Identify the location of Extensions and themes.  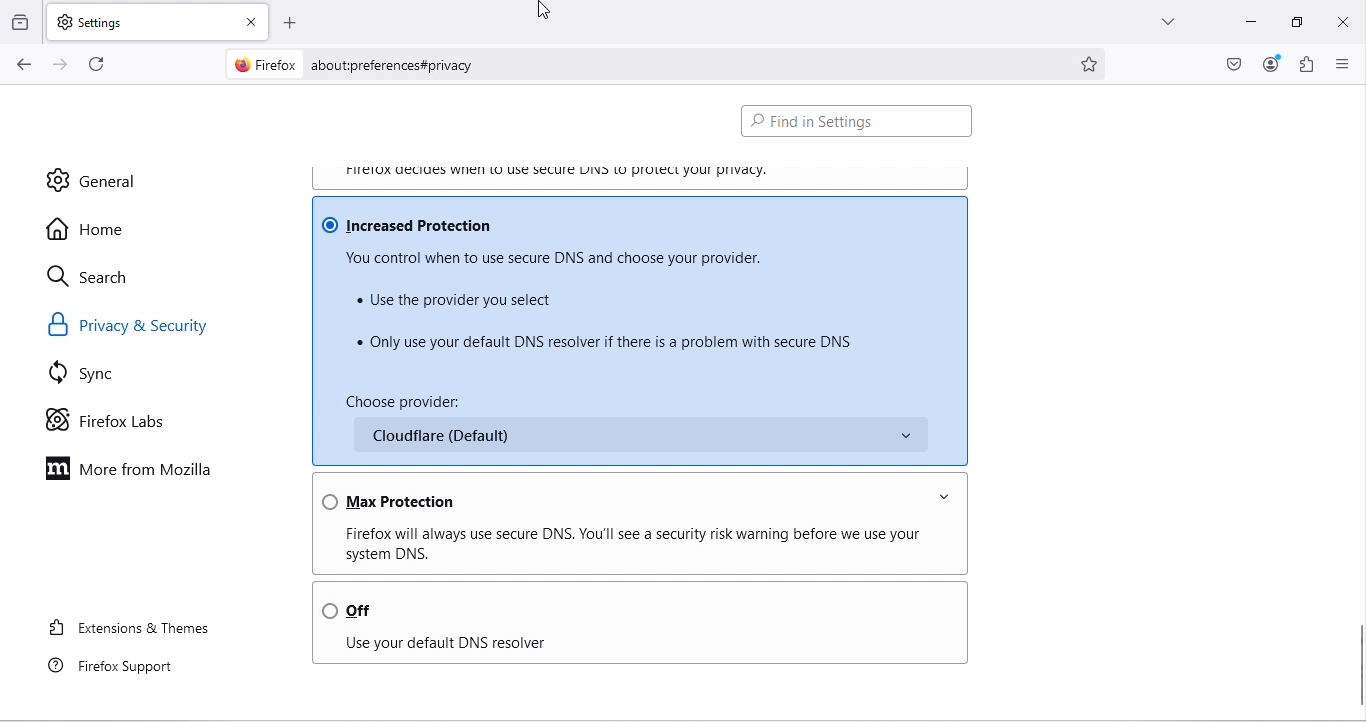
(130, 632).